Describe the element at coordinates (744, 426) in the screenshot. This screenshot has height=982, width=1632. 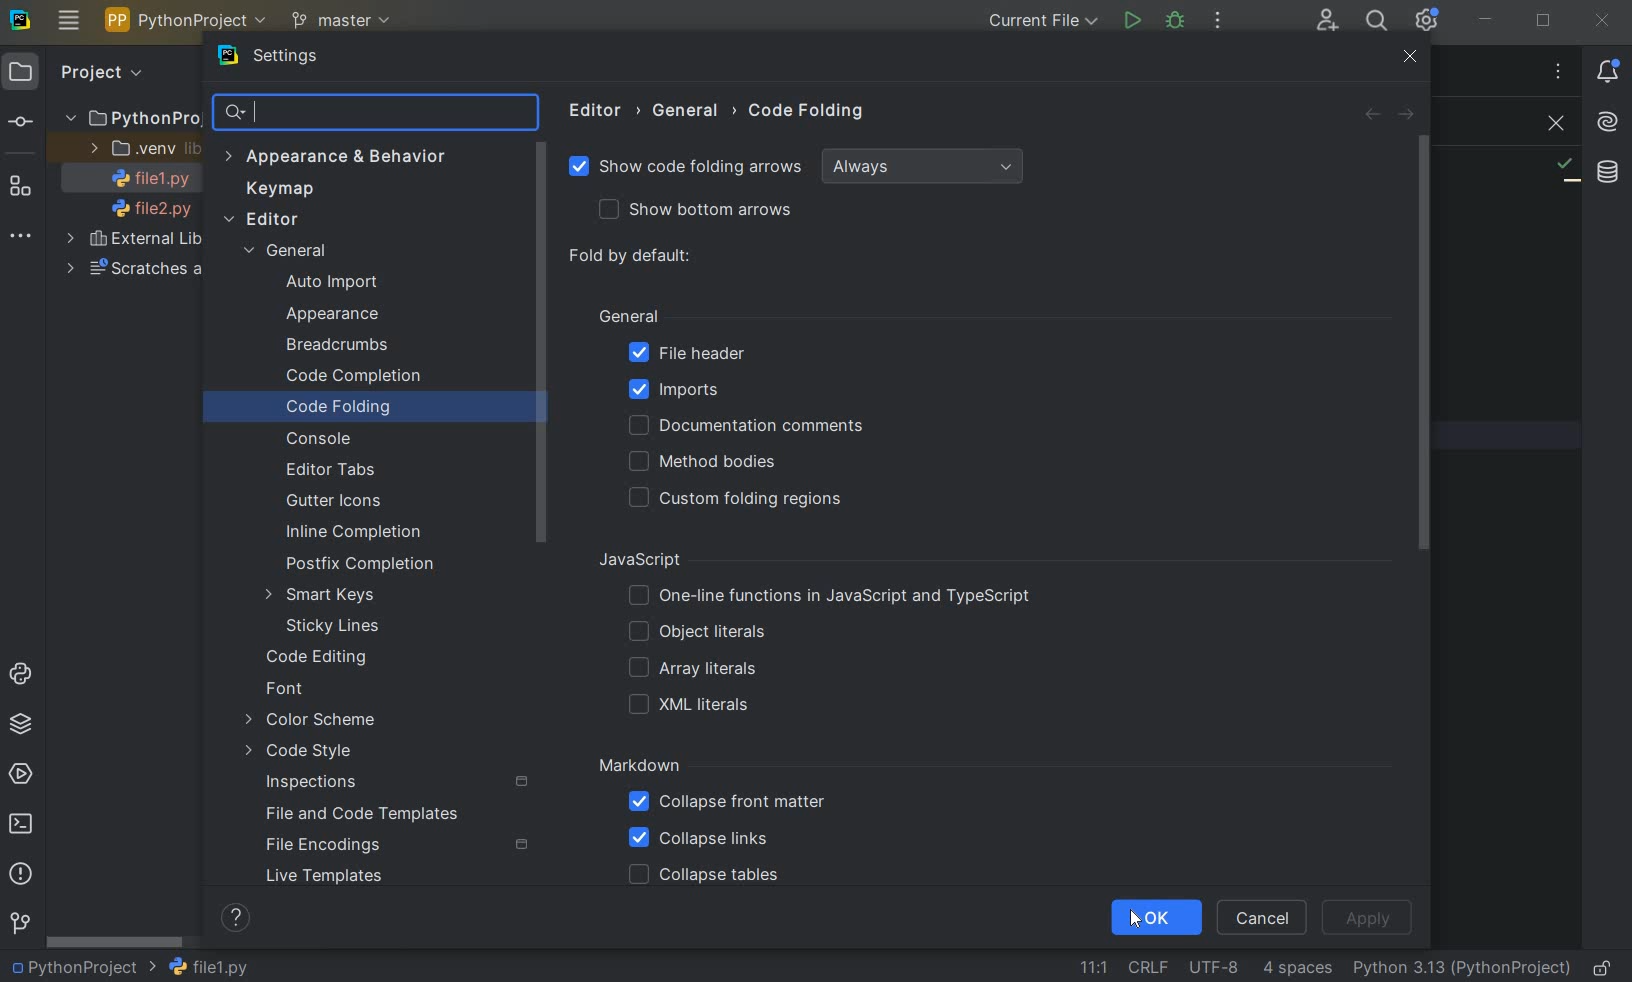
I see `DOCUMENTATION COMMENTS` at that location.